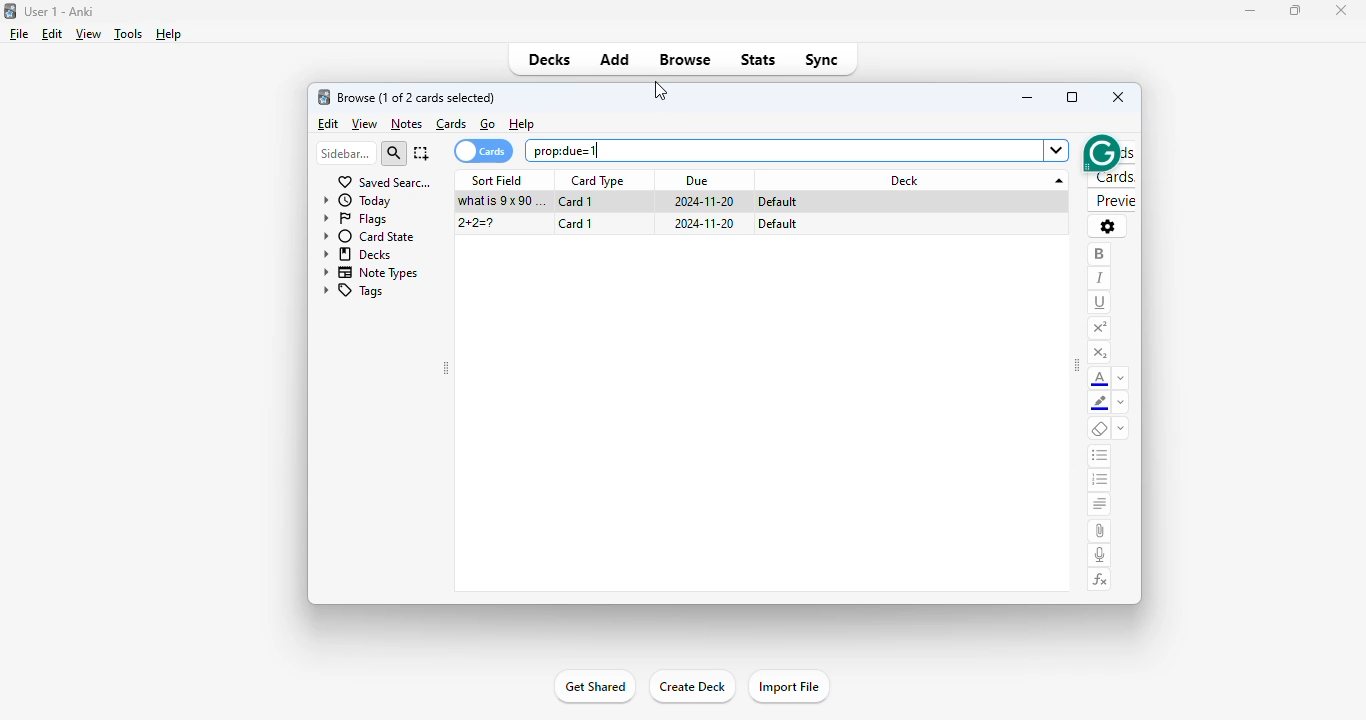  Describe the element at coordinates (1100, 279) in the screenshot. I see `italic` at that location.